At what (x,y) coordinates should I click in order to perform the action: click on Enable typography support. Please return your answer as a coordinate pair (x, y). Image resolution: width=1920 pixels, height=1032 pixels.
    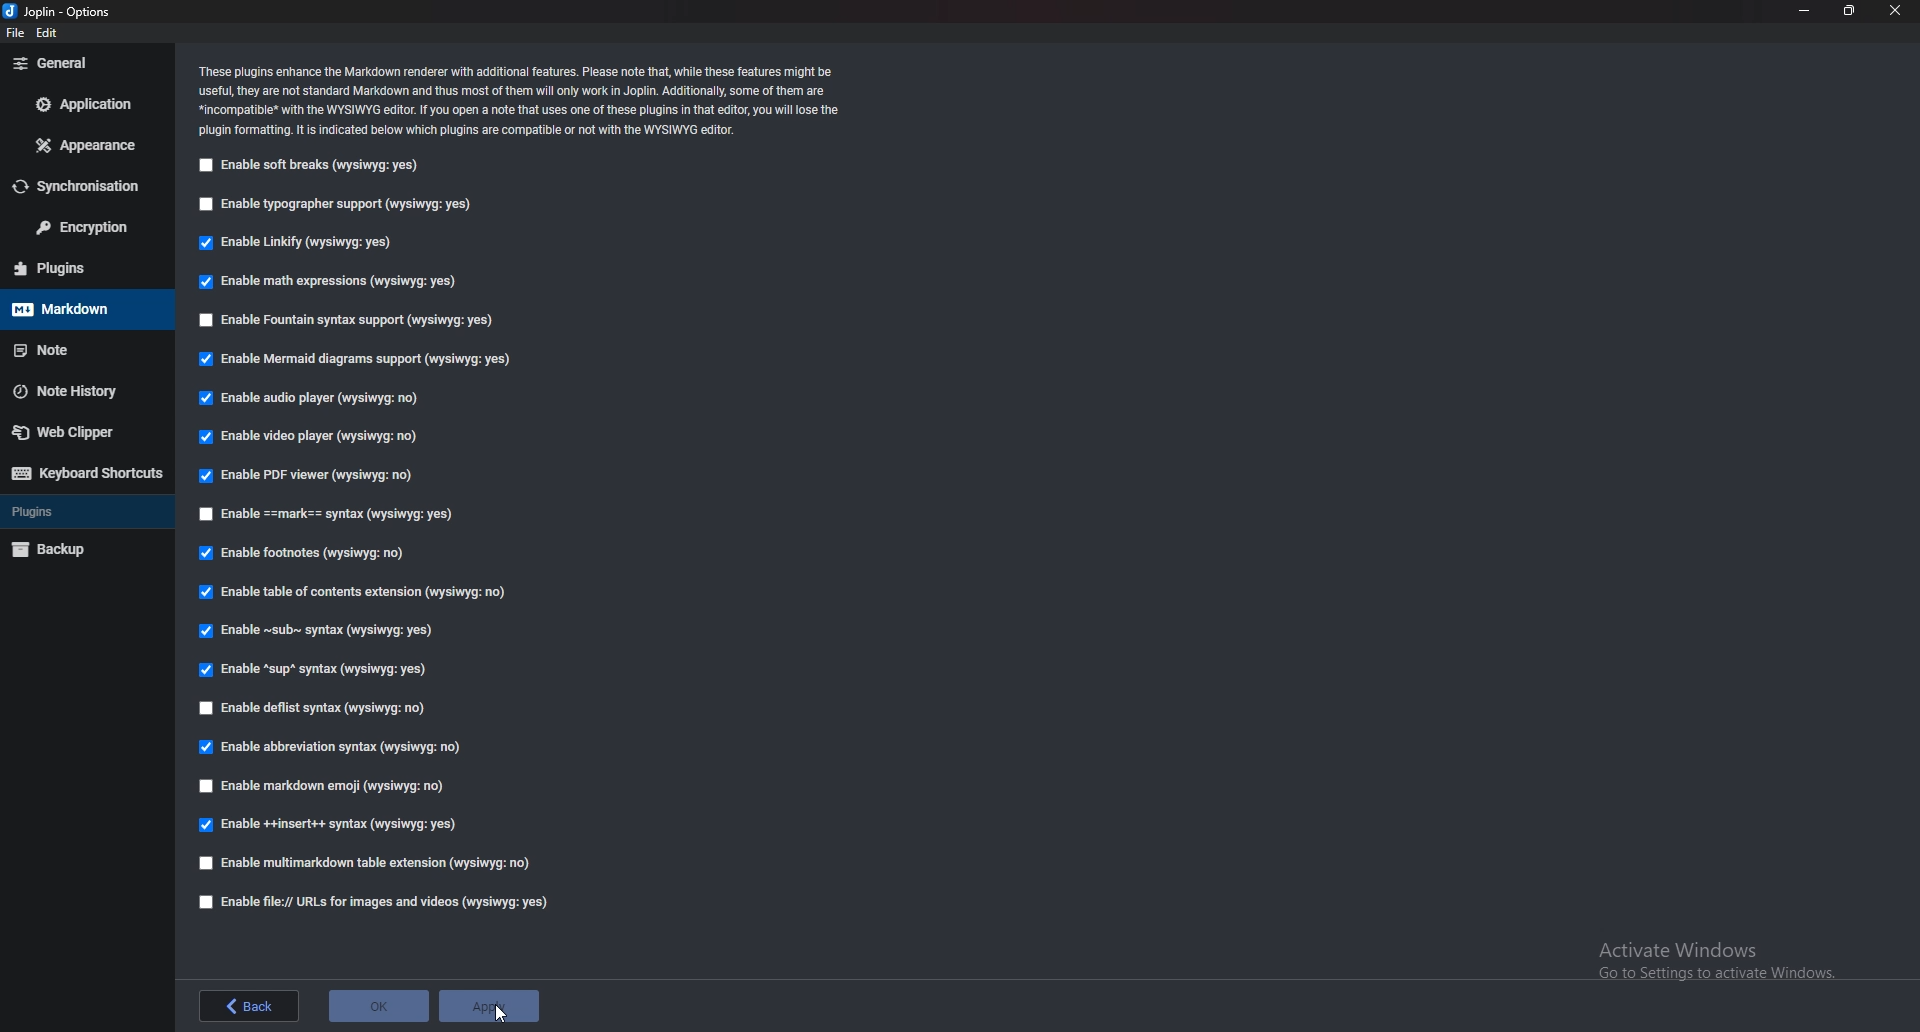
    Looking at the image, I should click on (340, 206).